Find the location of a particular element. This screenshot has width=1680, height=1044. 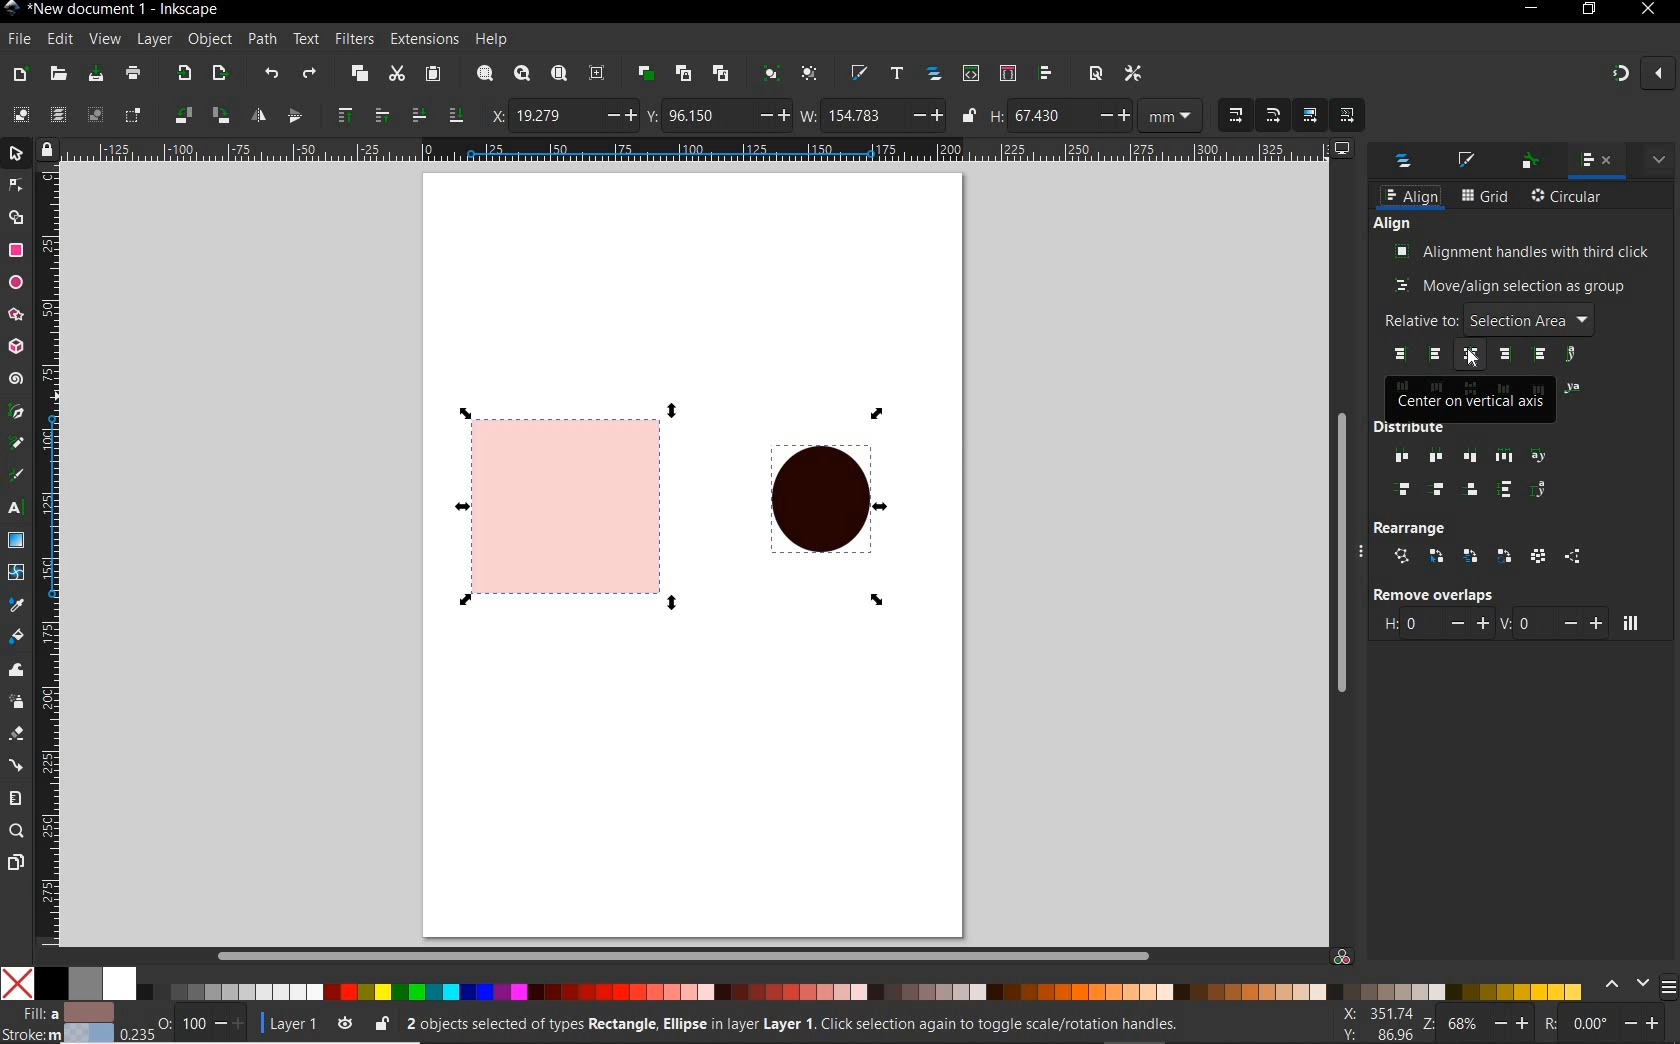

layer 1 is located at coordinates (309, 1022).